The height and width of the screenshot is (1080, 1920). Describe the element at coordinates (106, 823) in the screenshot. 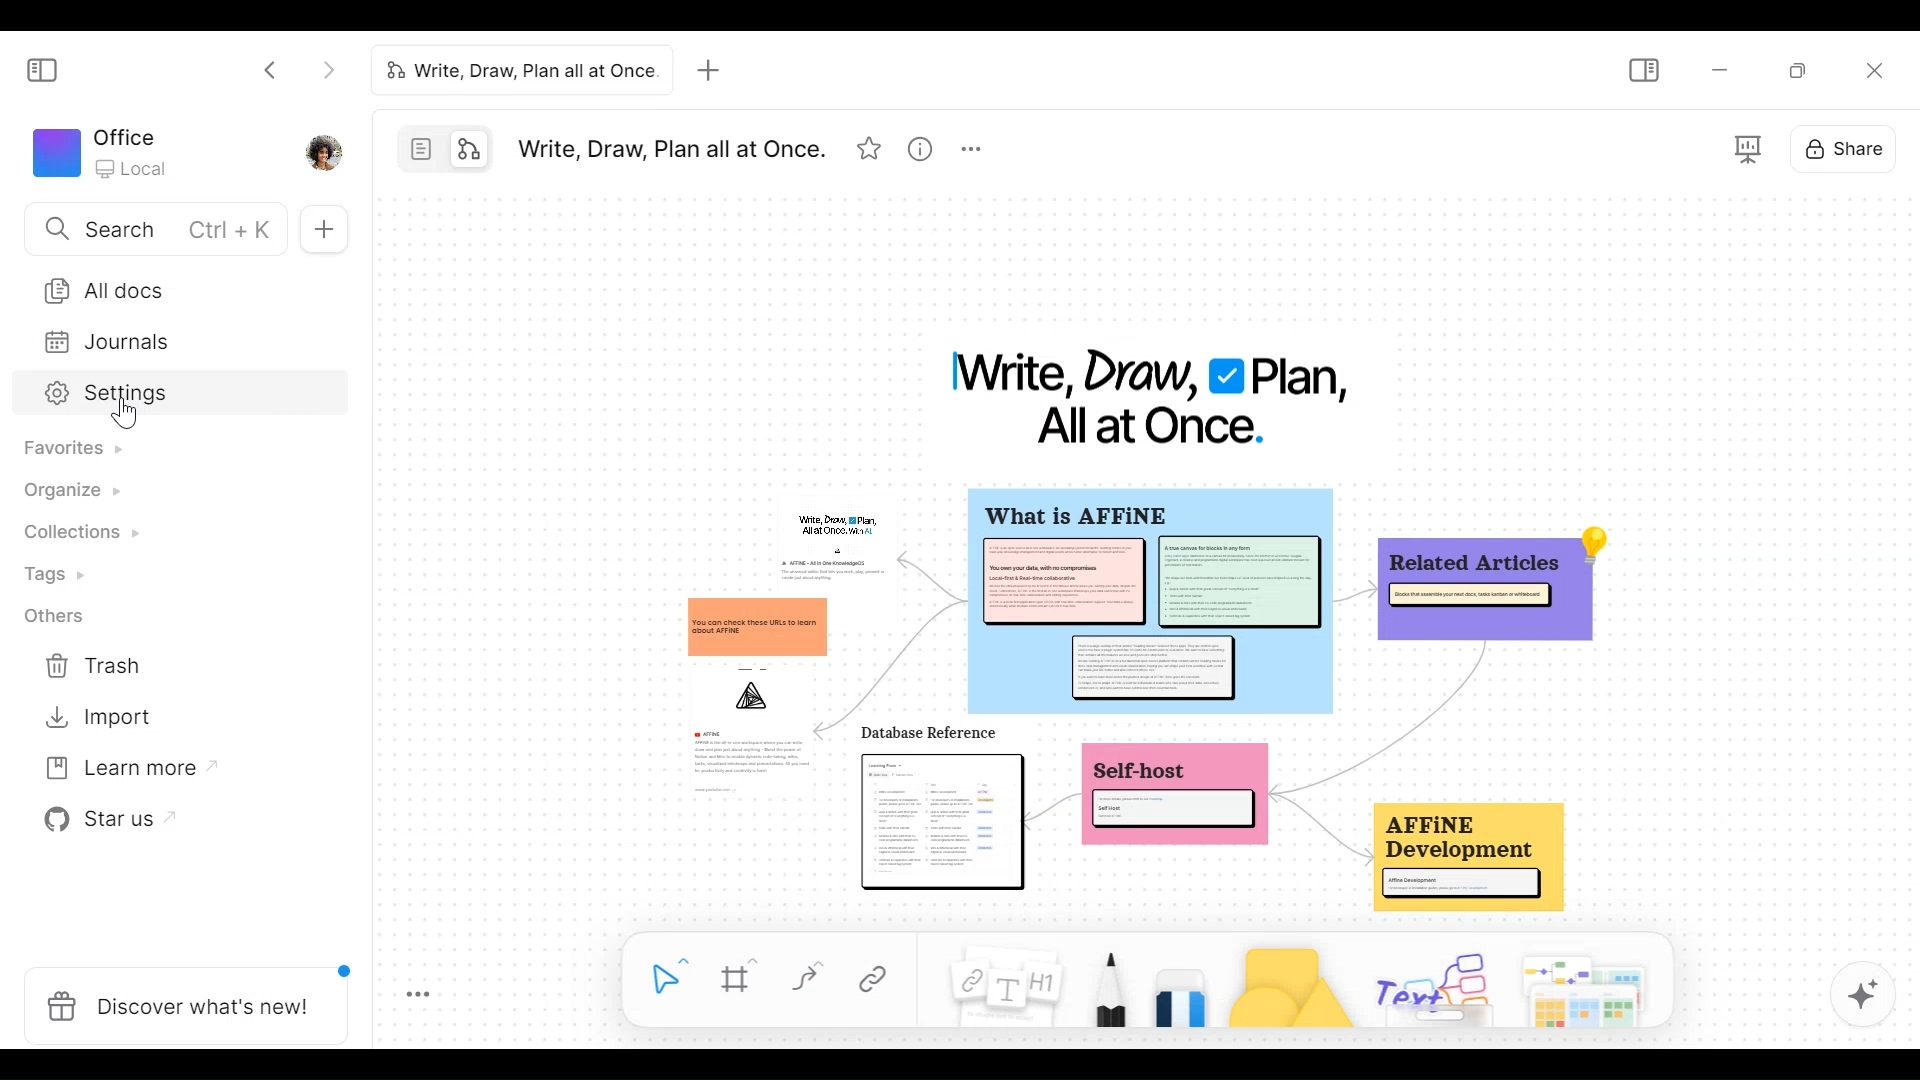

I see `Star us` at that location.